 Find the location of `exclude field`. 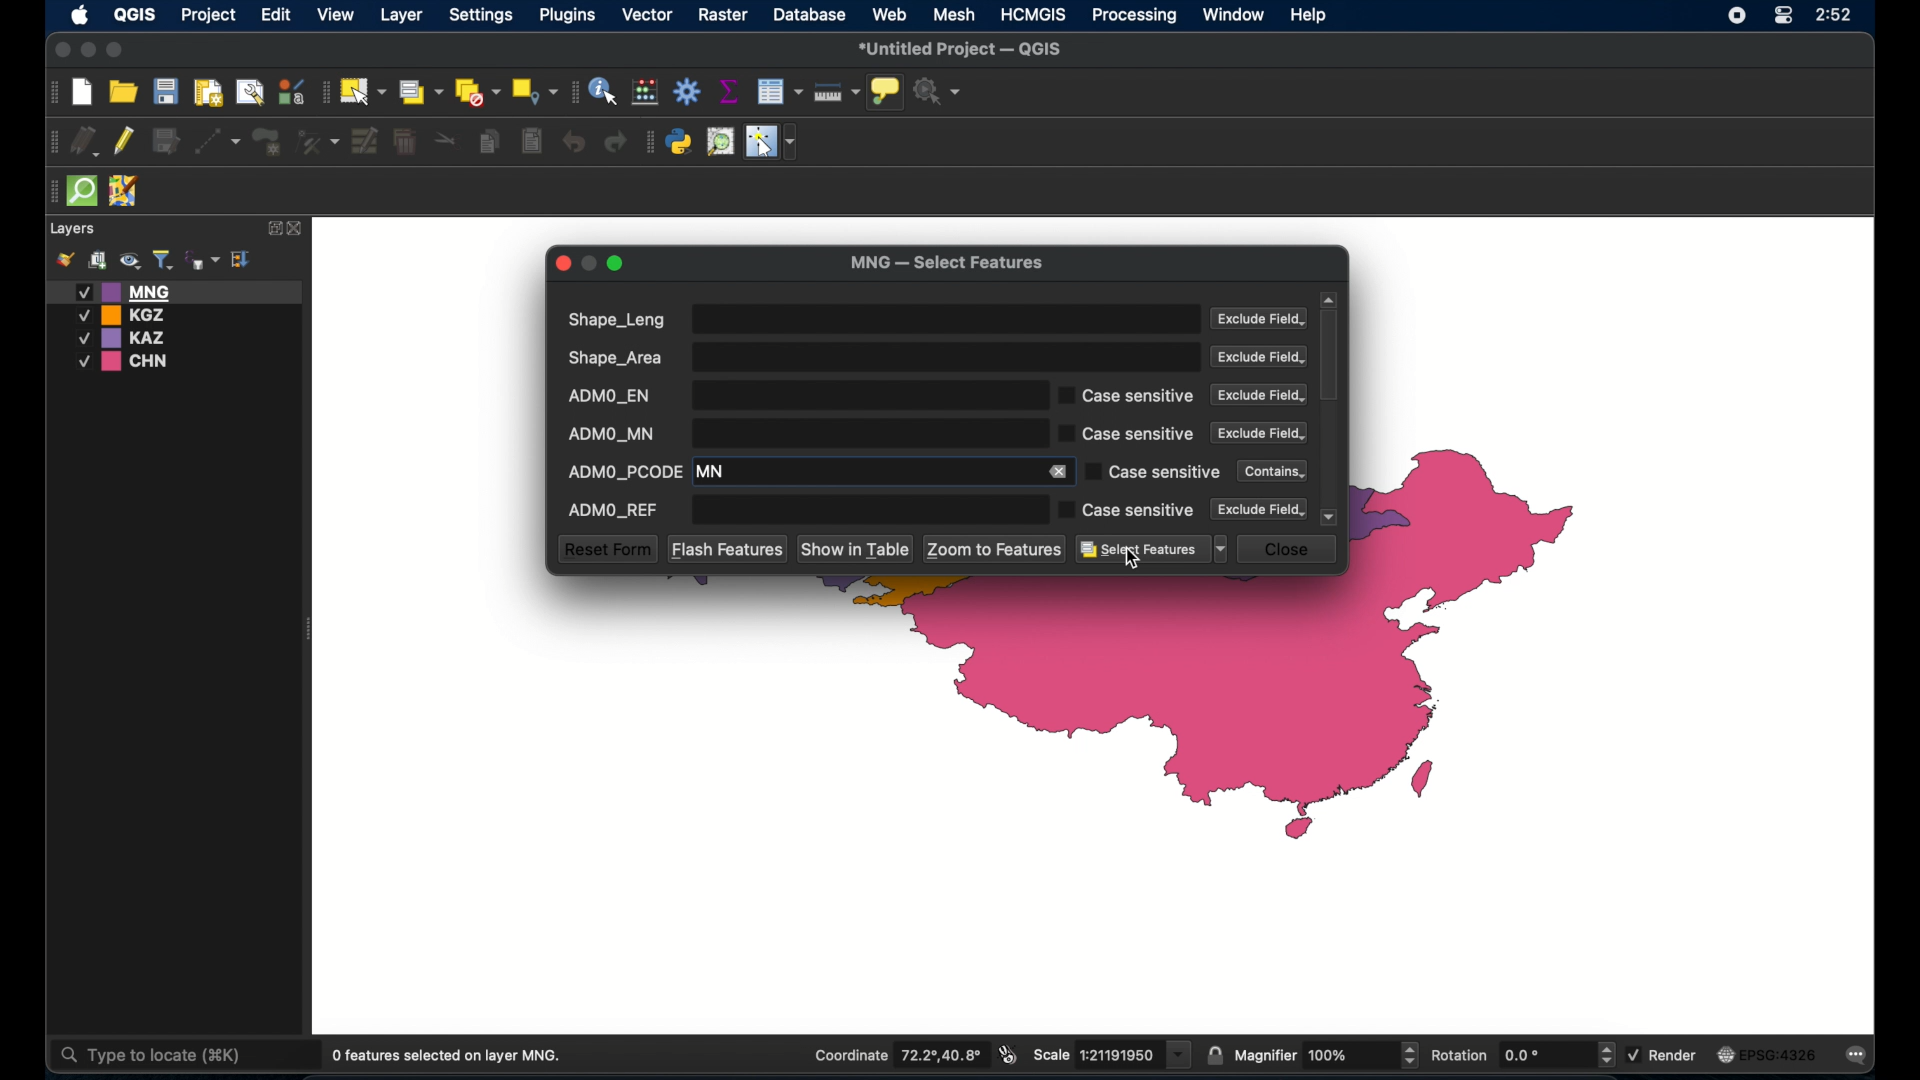

exclude field is located at coordinates (1261, 320).